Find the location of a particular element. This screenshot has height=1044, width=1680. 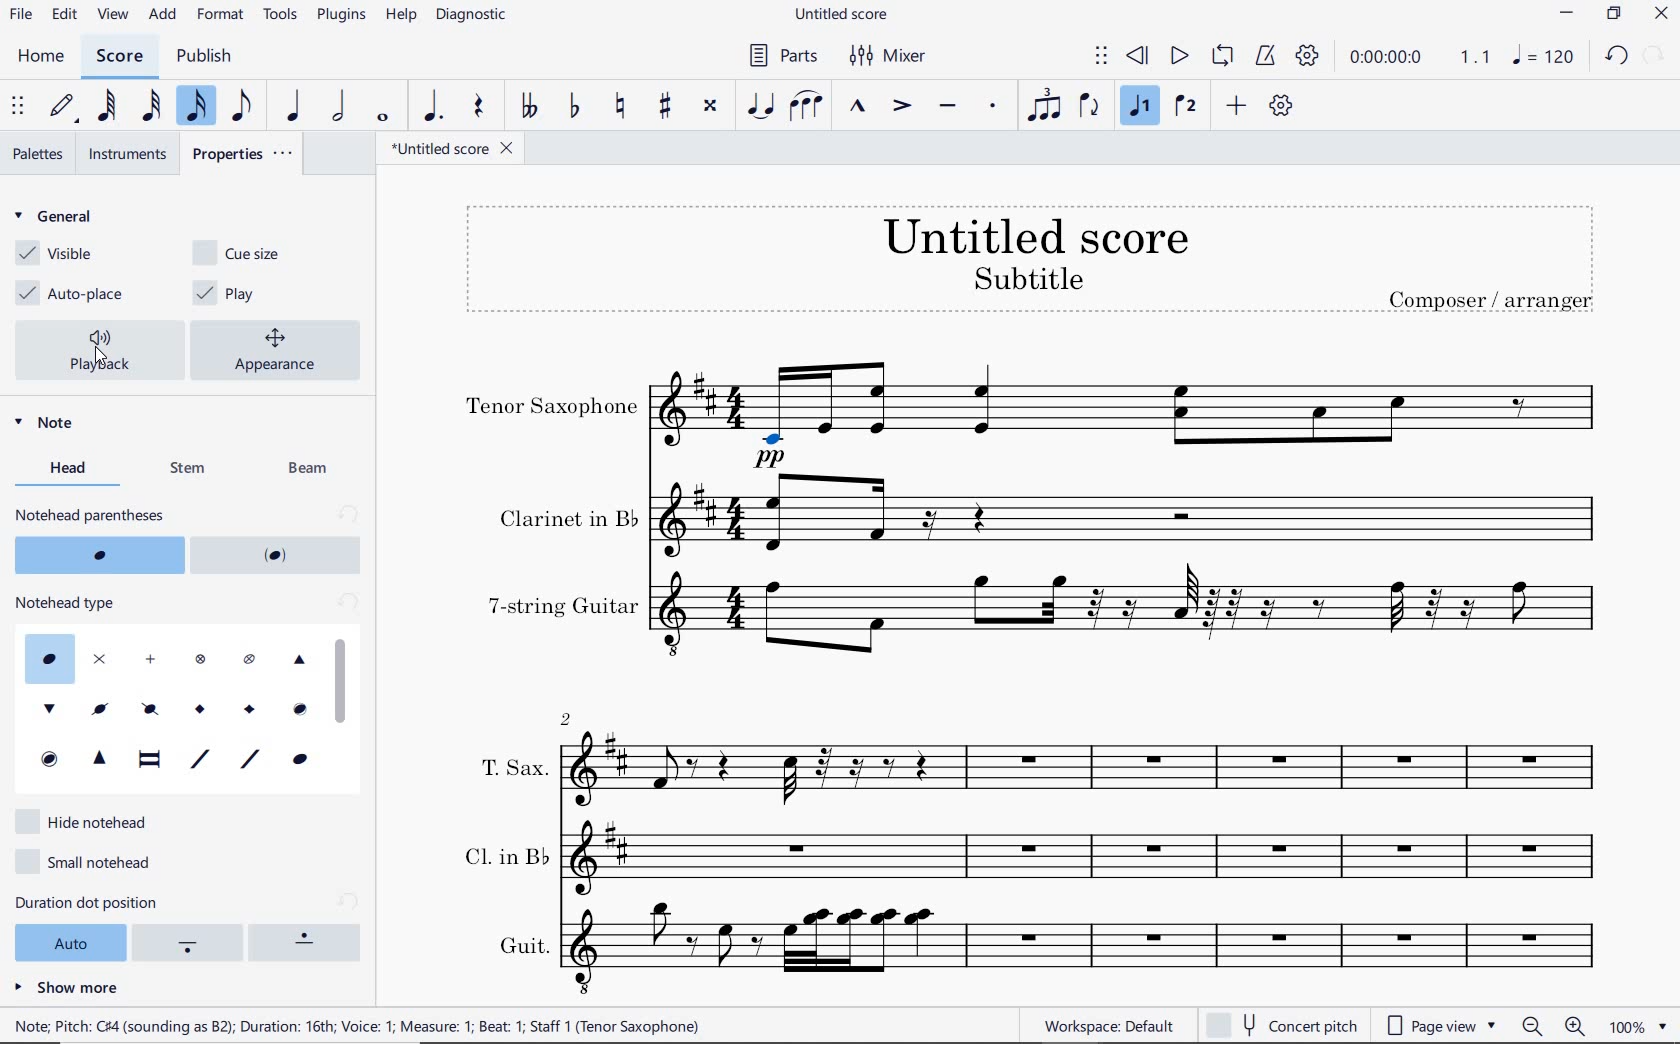

TOGGLE SHARP is located at coordinates (663, 106).